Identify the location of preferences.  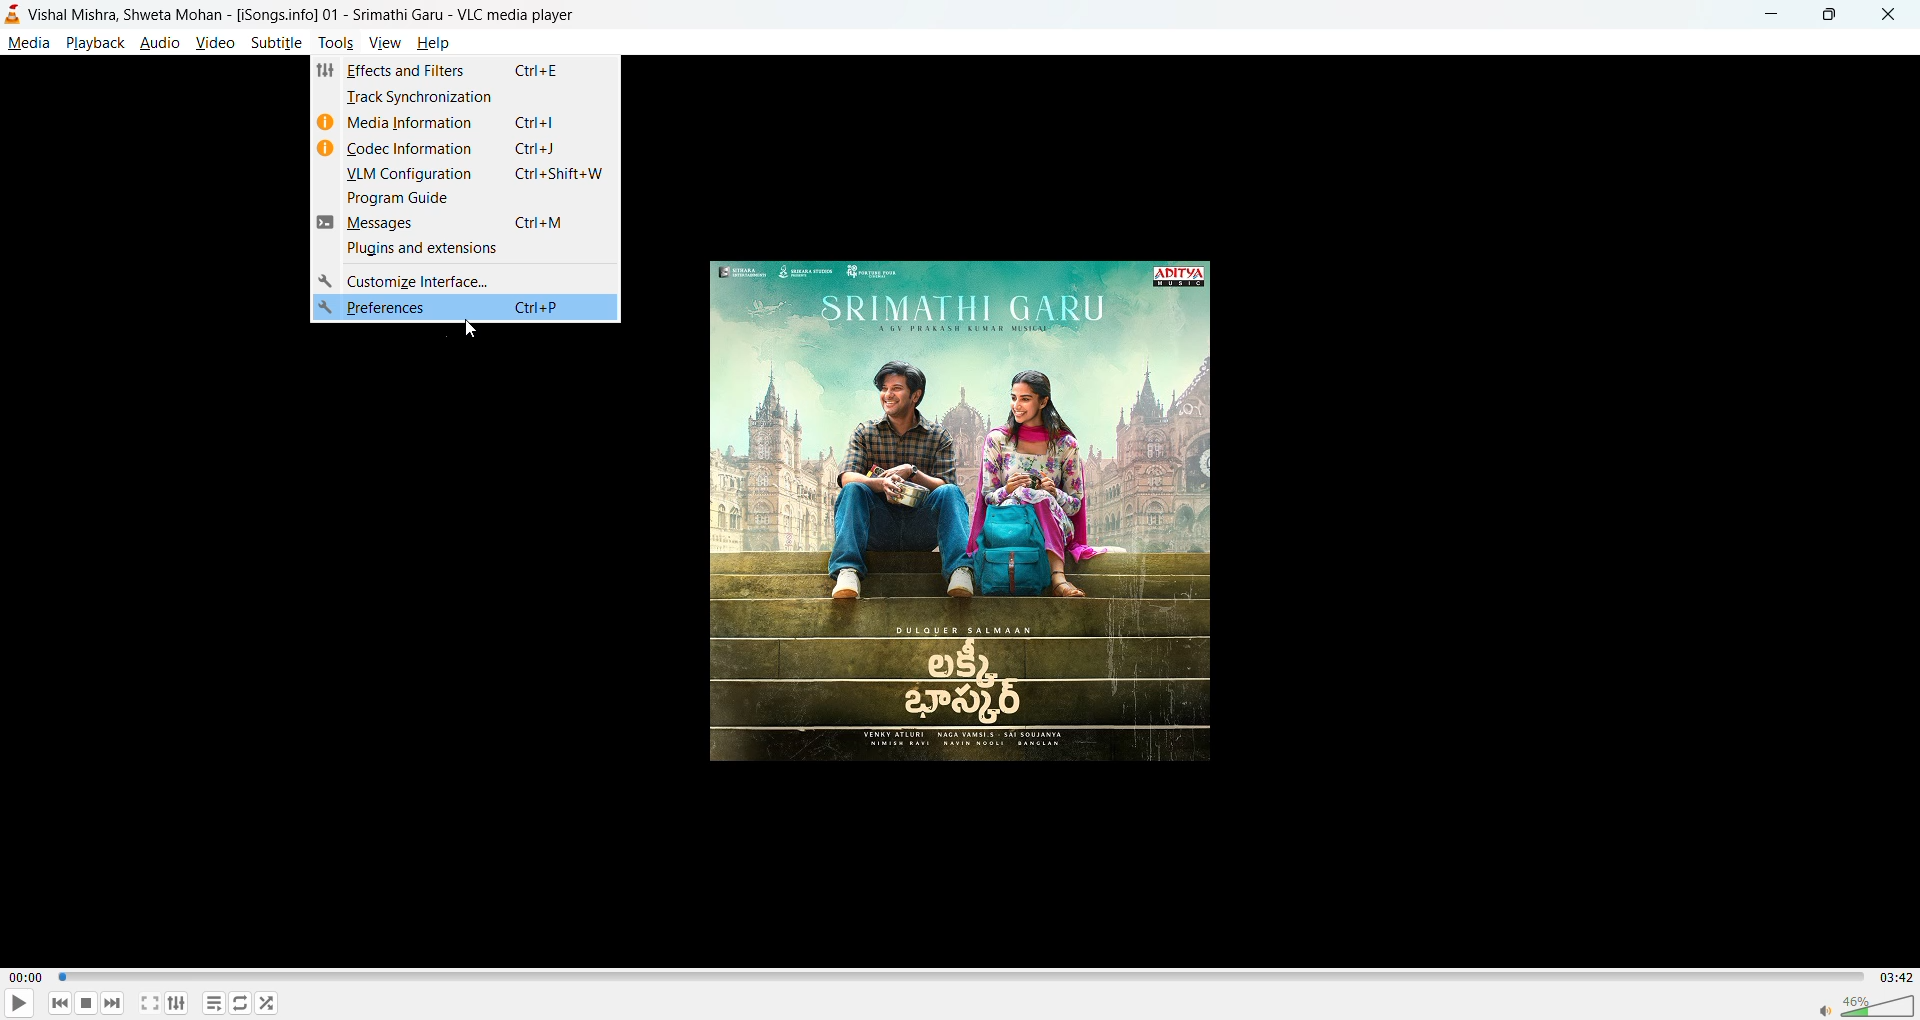
(461, 308).